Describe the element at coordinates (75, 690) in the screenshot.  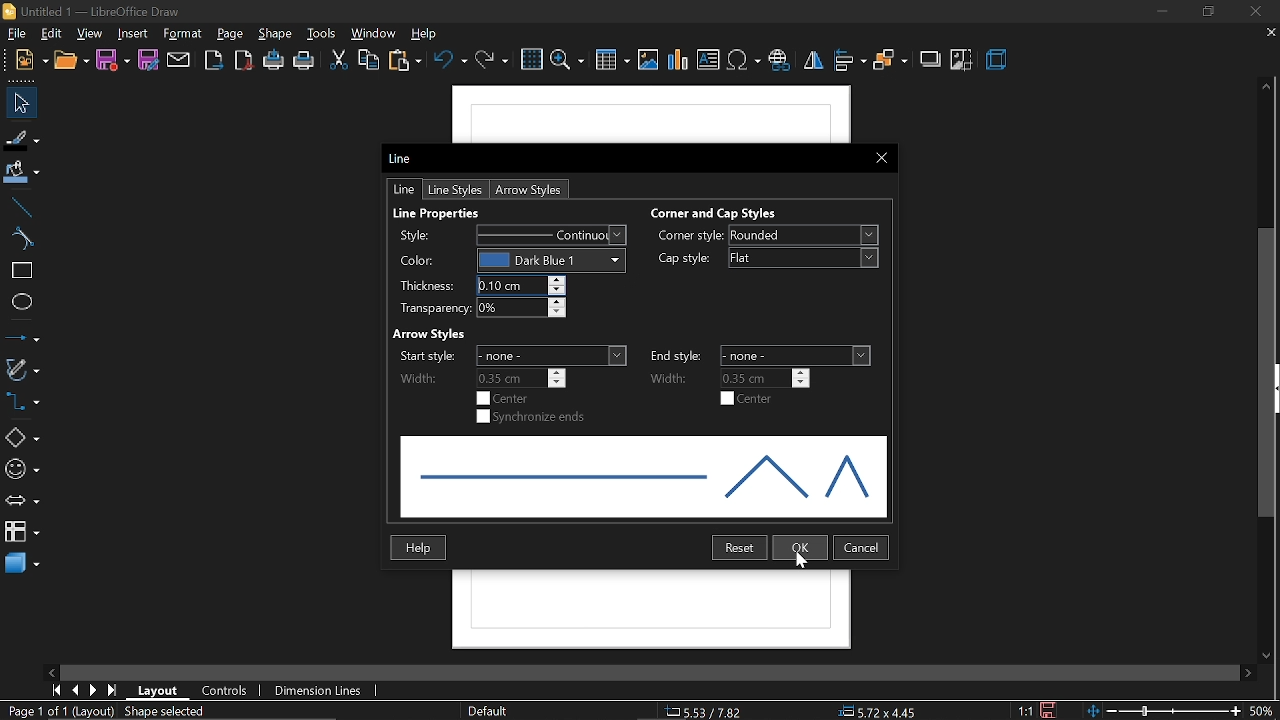
I see `previous page` at that location.